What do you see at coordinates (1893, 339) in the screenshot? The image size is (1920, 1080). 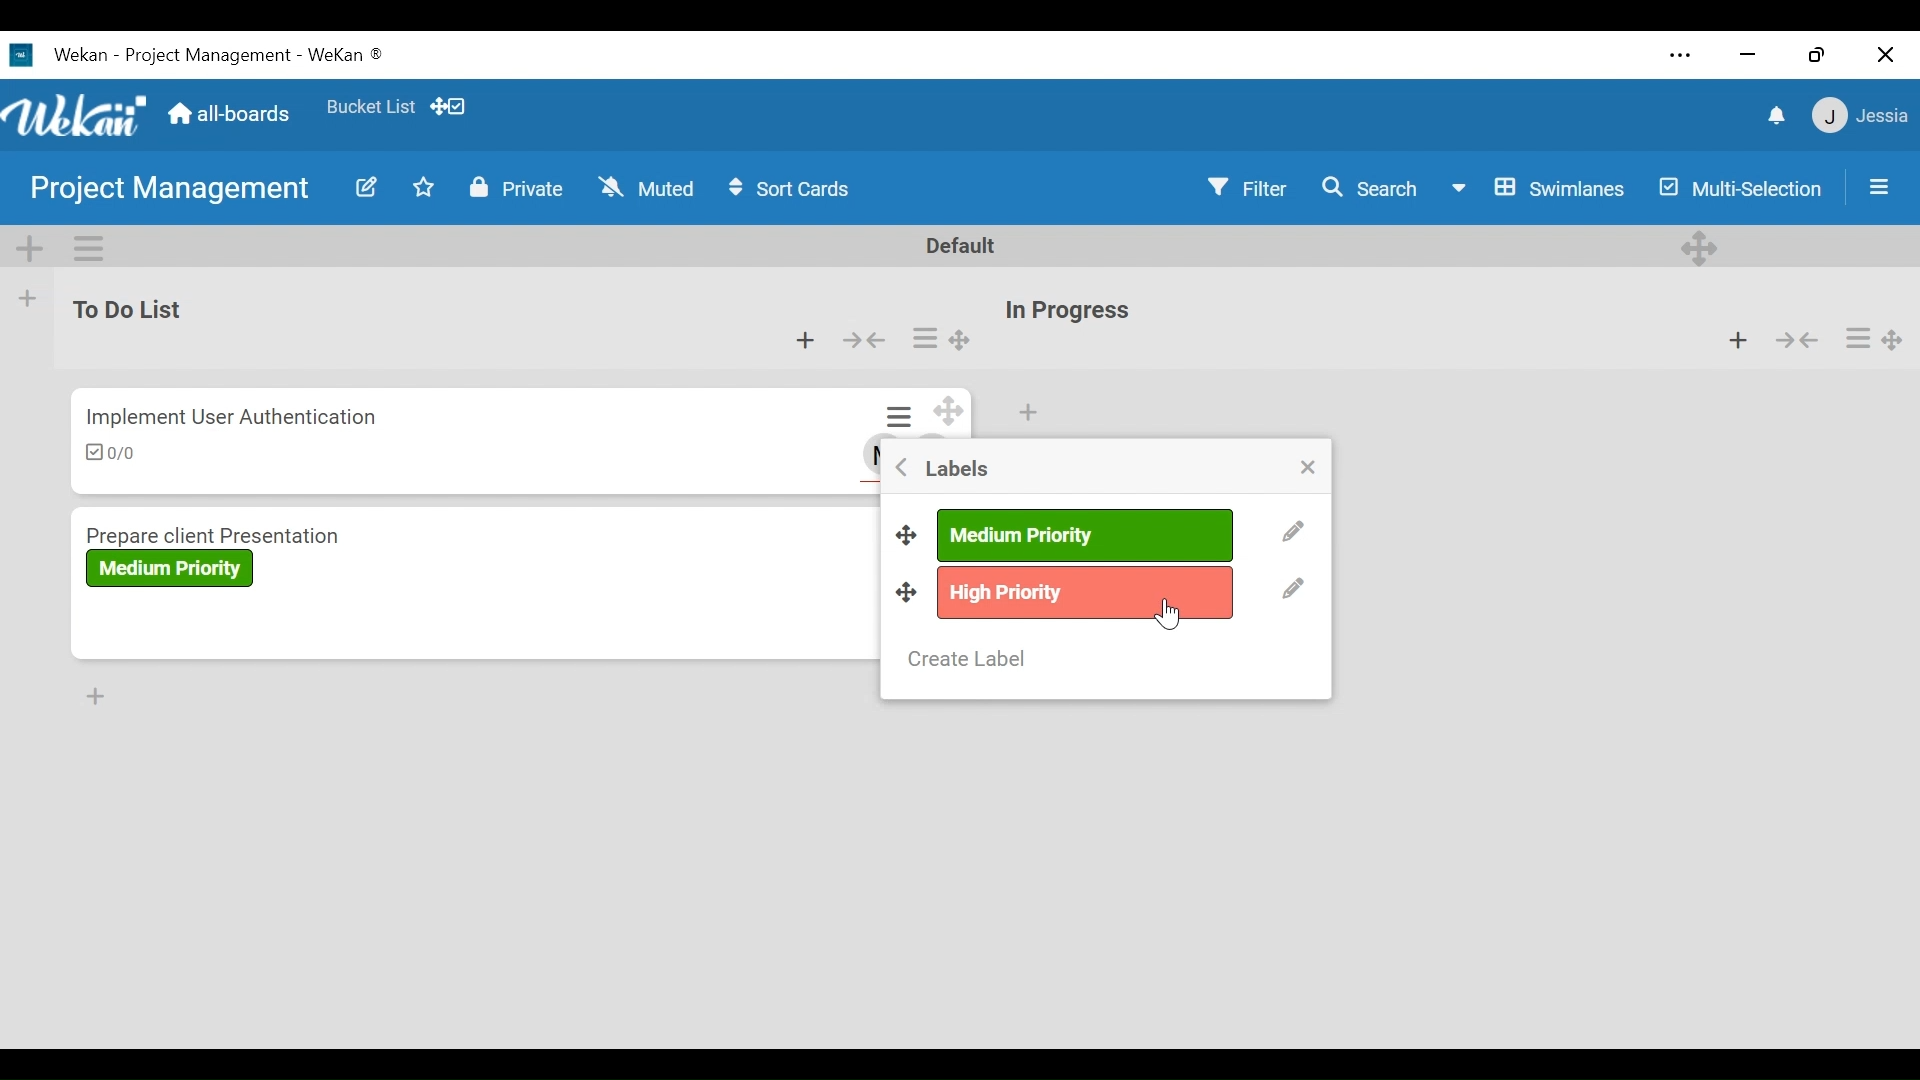 I see `Desktop drag handle` at bounding box center [1893, 339].